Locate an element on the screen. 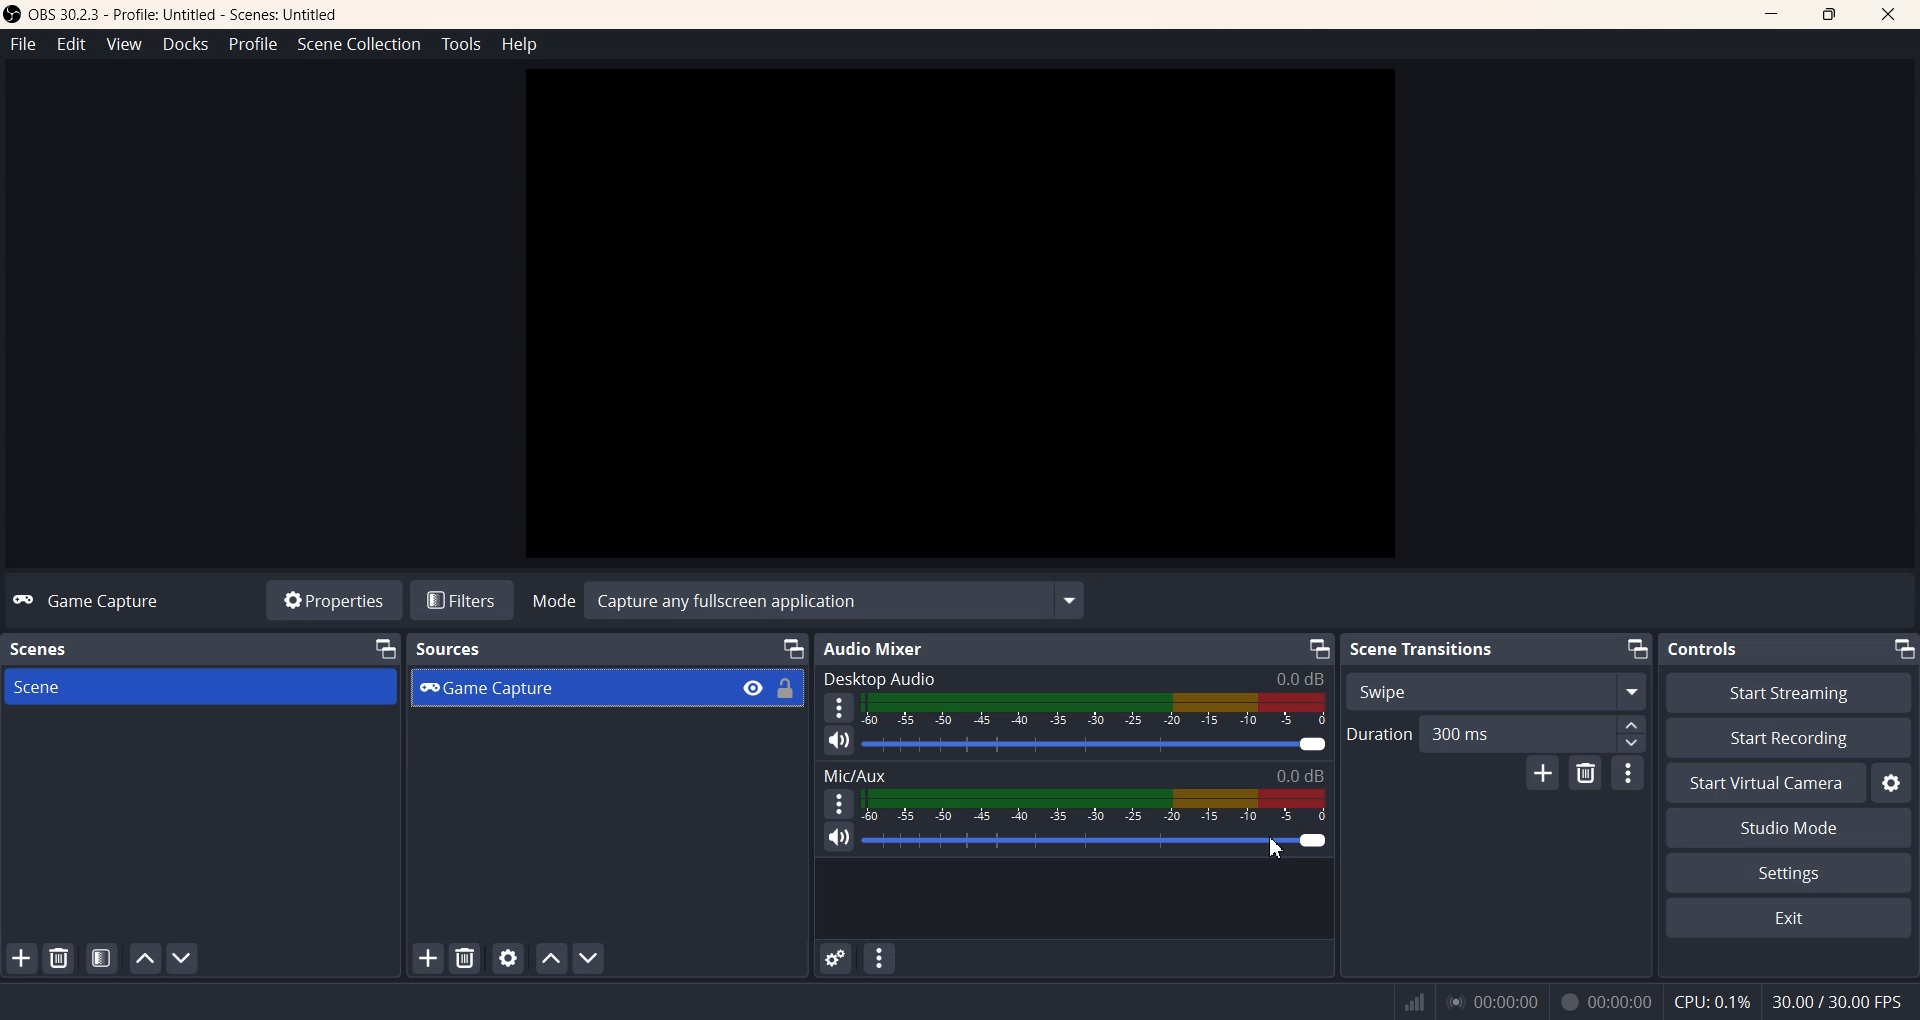  Duration is located at coordinates (1496, 734).